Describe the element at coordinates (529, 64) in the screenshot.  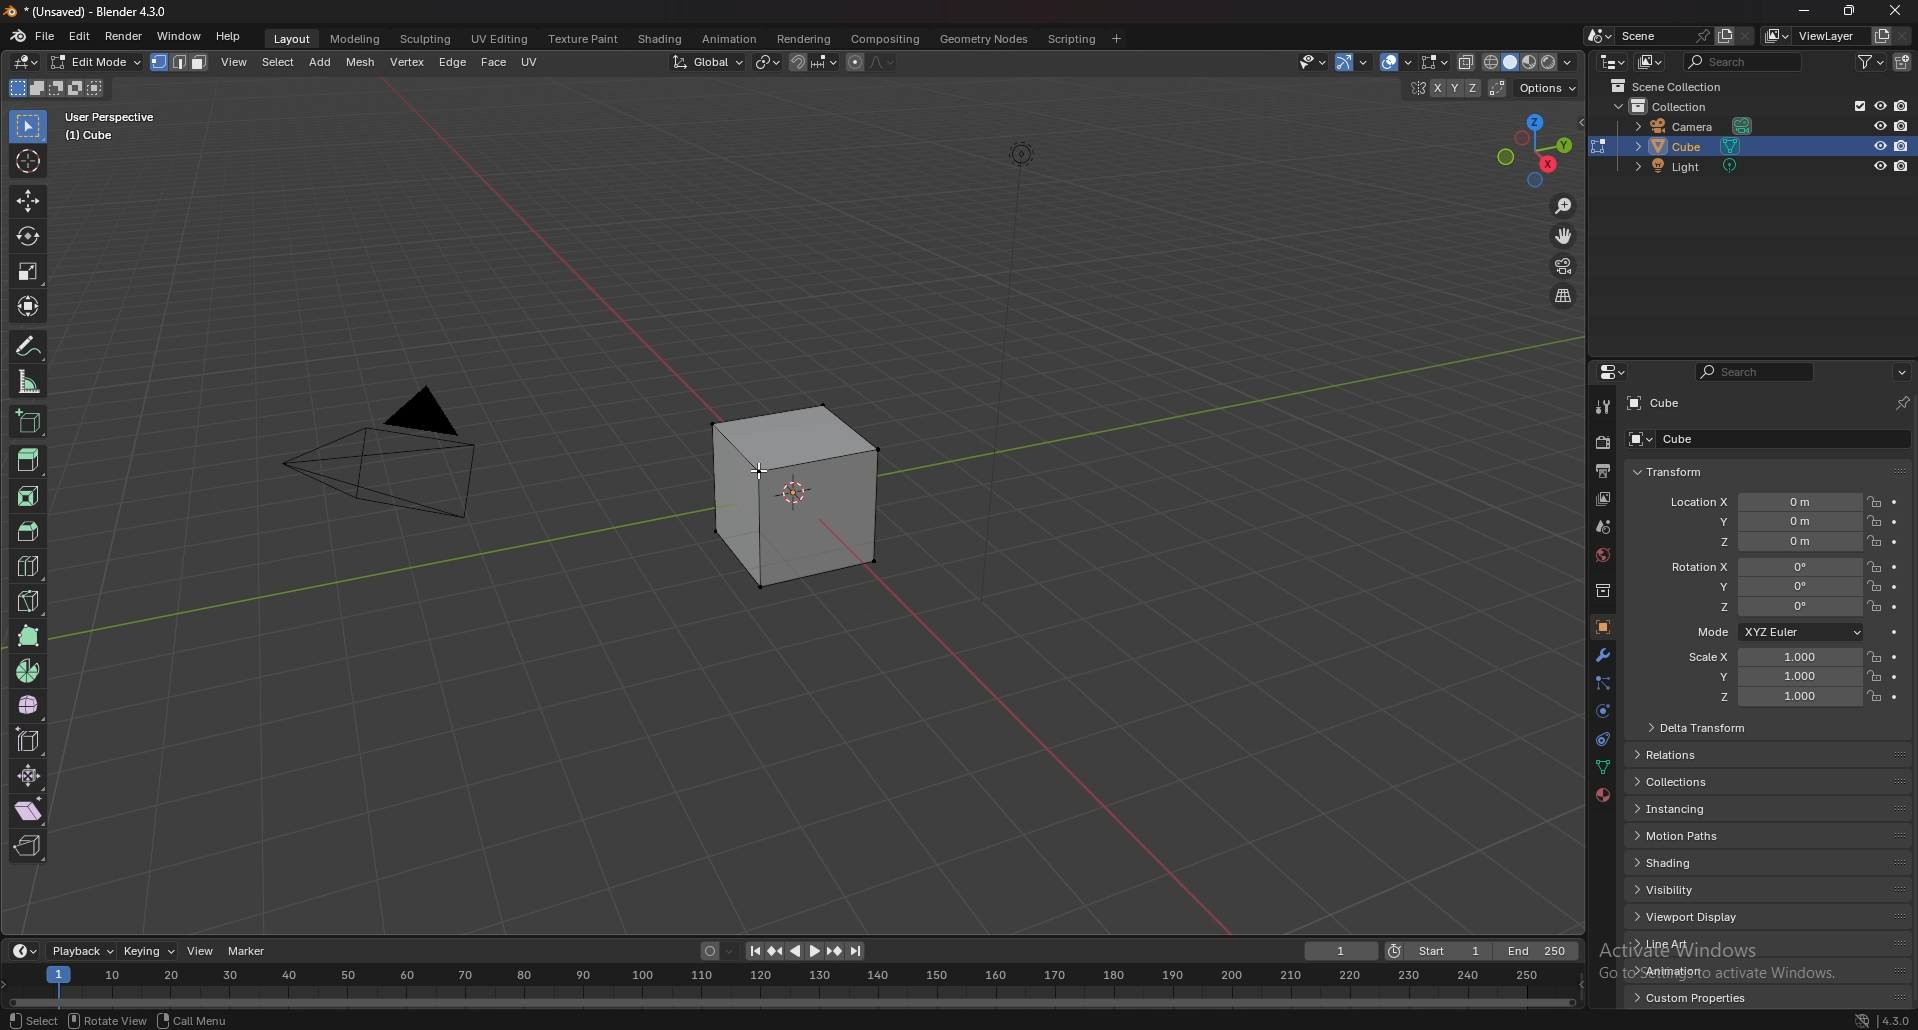
I see `uv` at that location.